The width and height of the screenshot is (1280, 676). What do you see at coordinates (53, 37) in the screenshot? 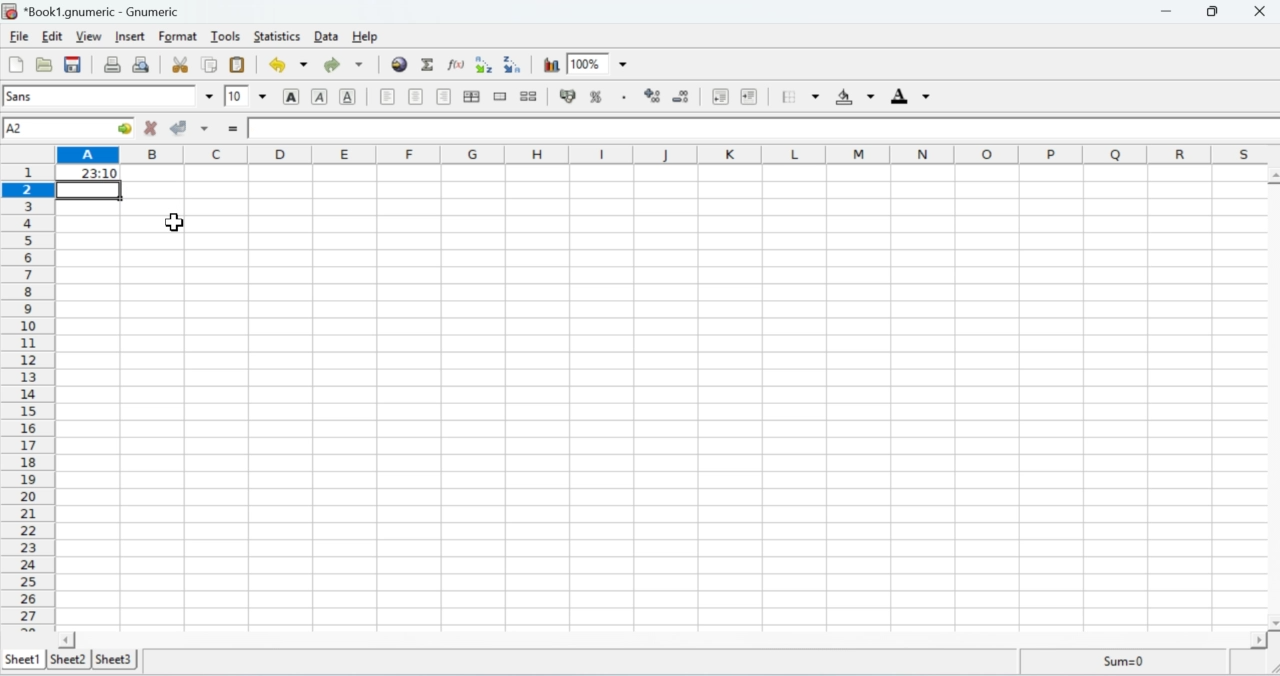
I see `Edit` at bounding box center [53, 37].